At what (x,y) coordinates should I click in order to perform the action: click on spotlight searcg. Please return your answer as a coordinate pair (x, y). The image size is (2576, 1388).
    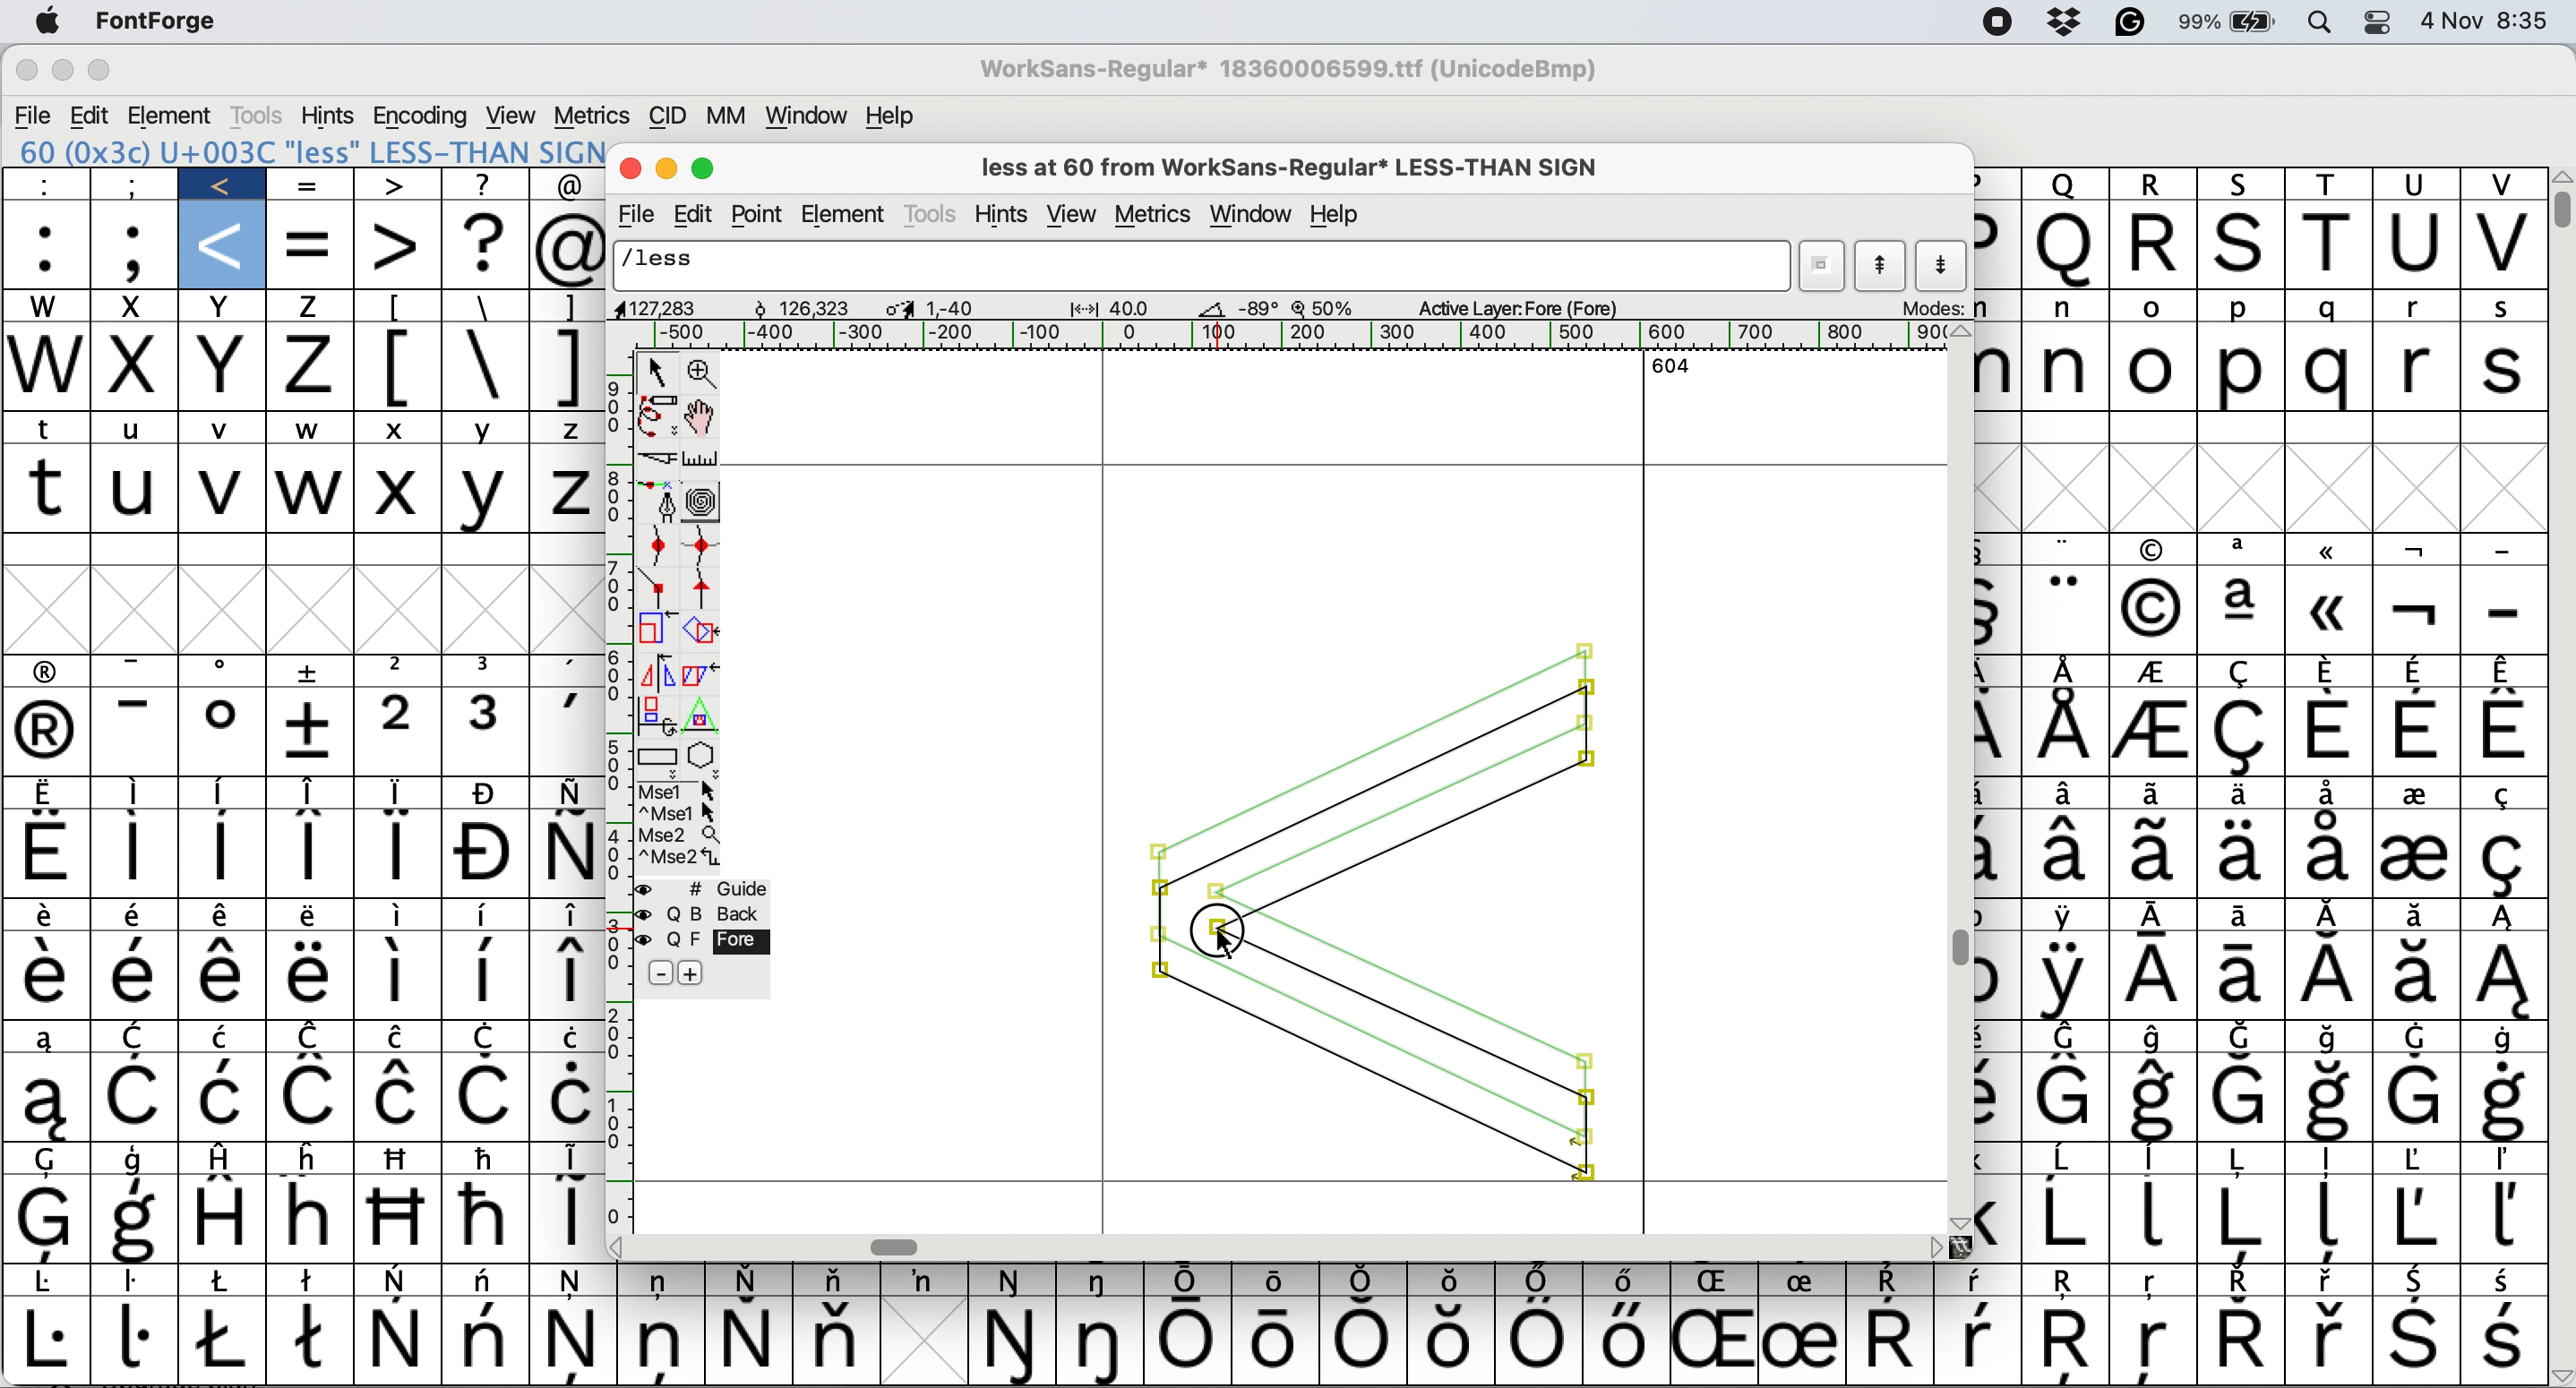
    Looking at the image, I should click on (2323, 25).